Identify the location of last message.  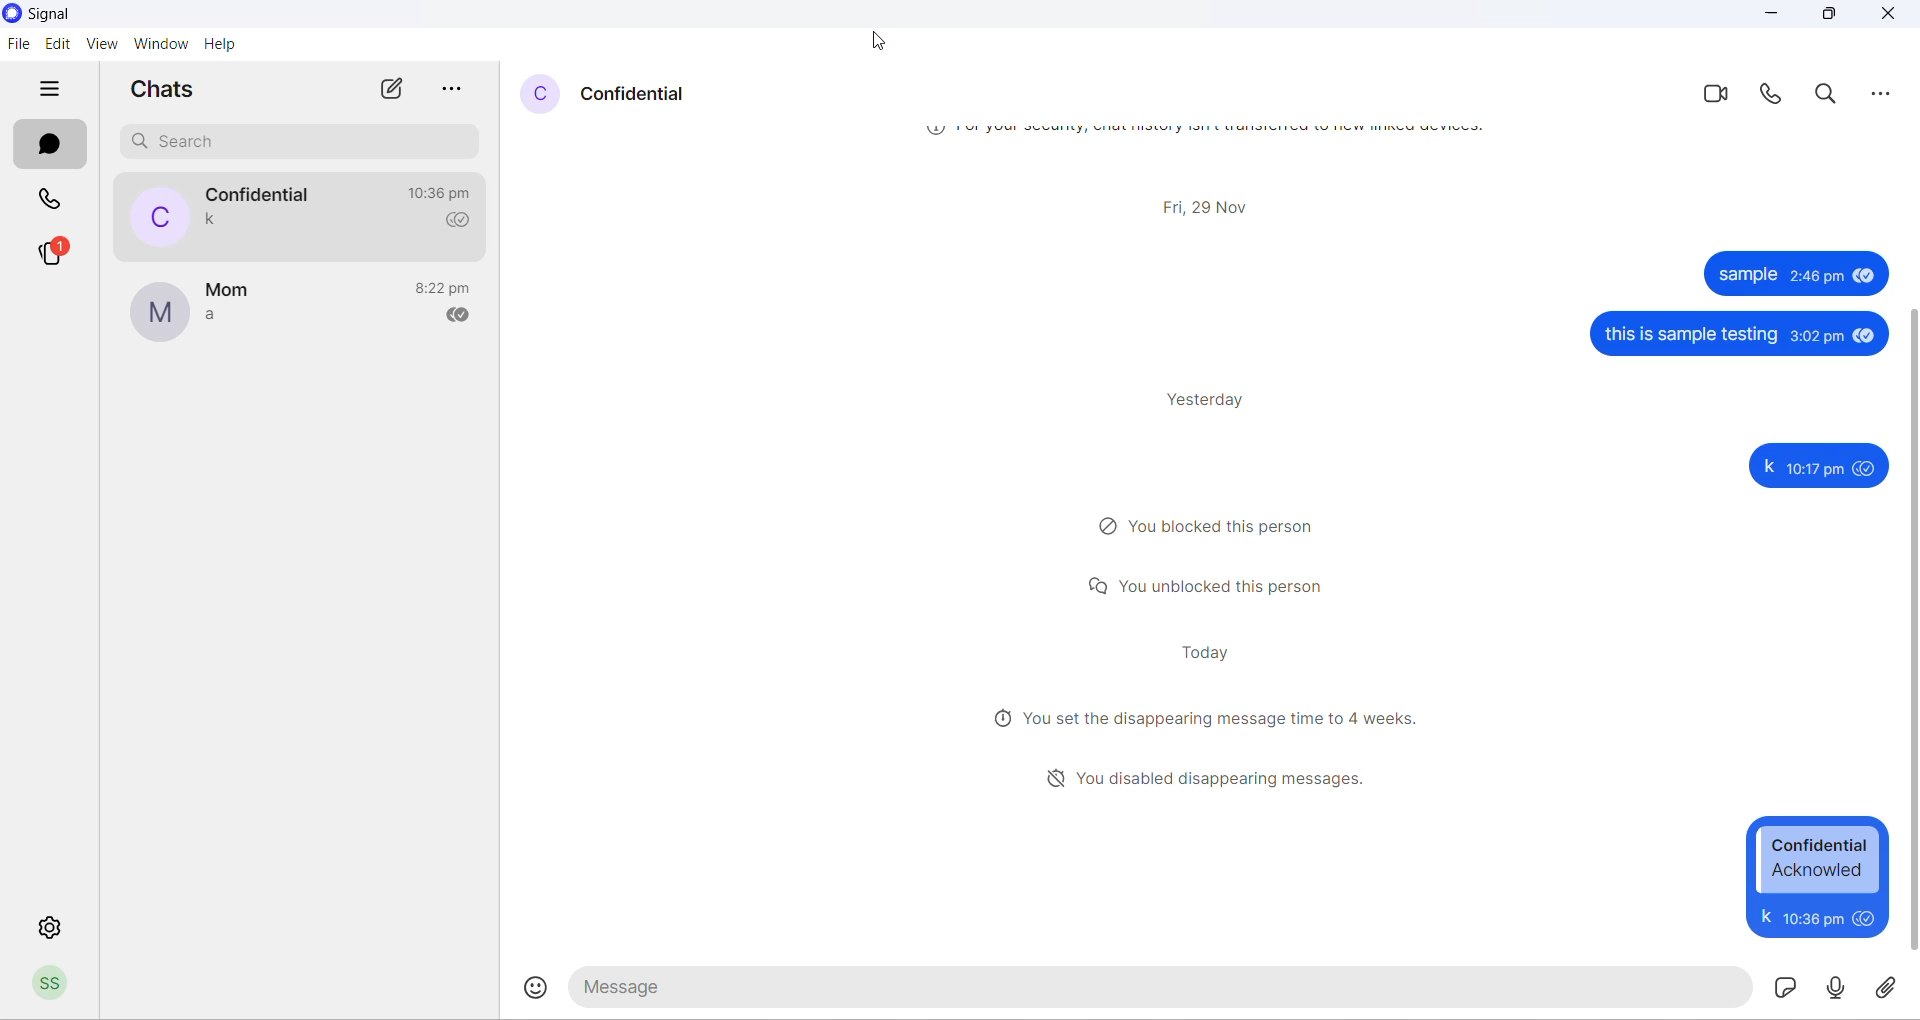
(211, 319).